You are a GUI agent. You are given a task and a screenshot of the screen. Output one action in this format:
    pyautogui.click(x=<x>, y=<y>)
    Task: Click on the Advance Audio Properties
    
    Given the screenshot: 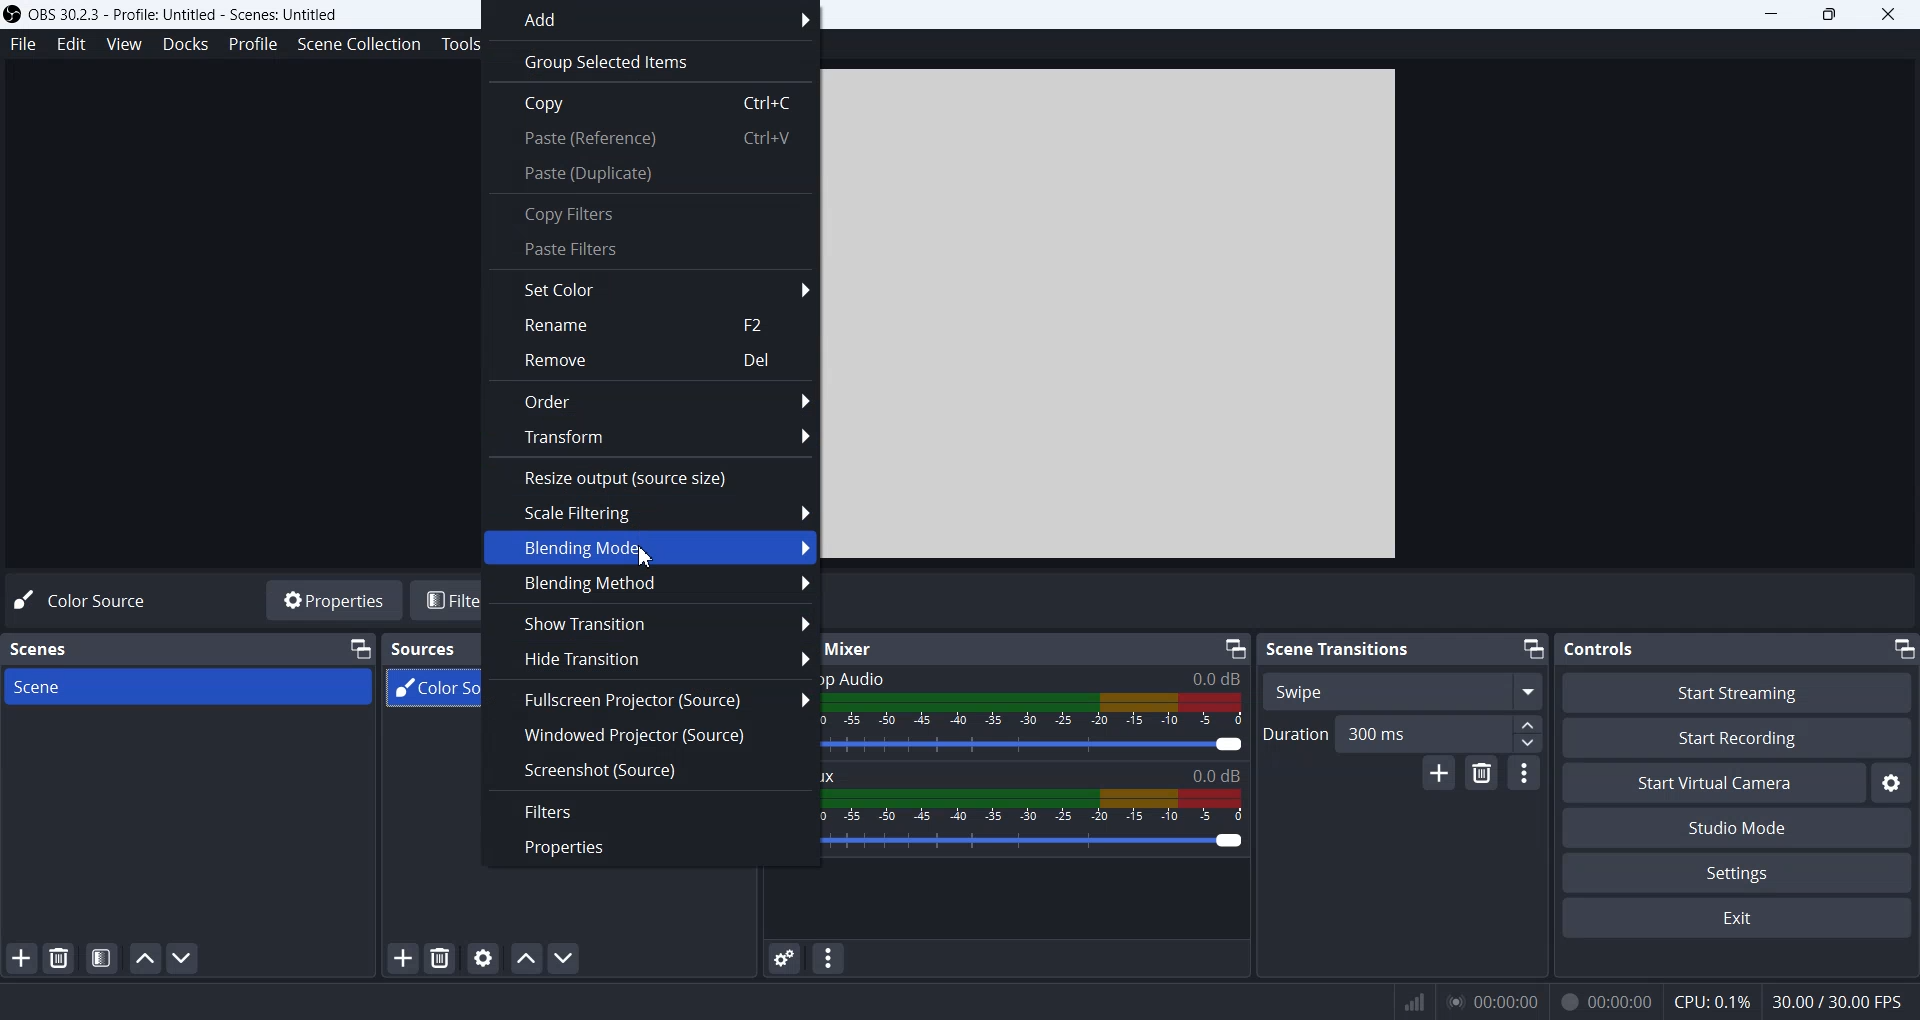 What is the action you would take?
    pyautogui.click(x=784, y=958)
    